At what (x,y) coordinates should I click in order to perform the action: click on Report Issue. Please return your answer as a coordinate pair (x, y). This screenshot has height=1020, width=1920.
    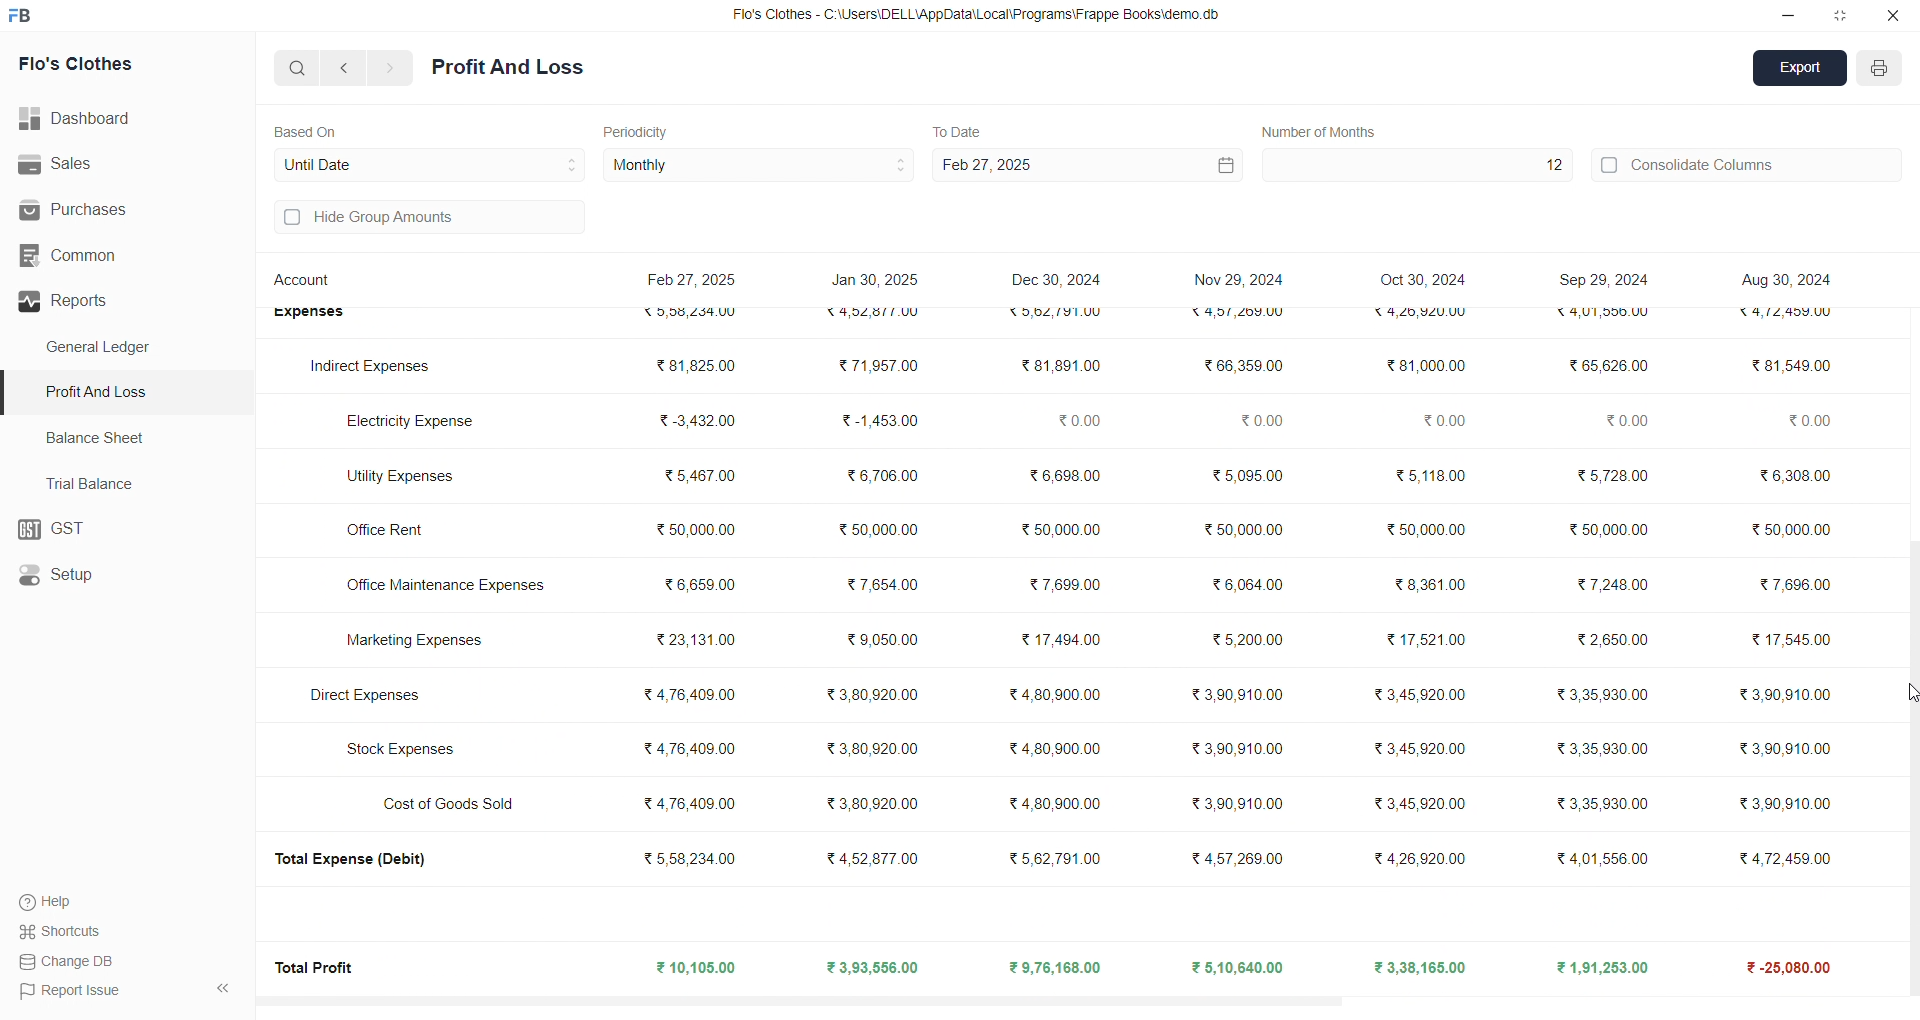
    Looking at the image, I should click on (71, 989).